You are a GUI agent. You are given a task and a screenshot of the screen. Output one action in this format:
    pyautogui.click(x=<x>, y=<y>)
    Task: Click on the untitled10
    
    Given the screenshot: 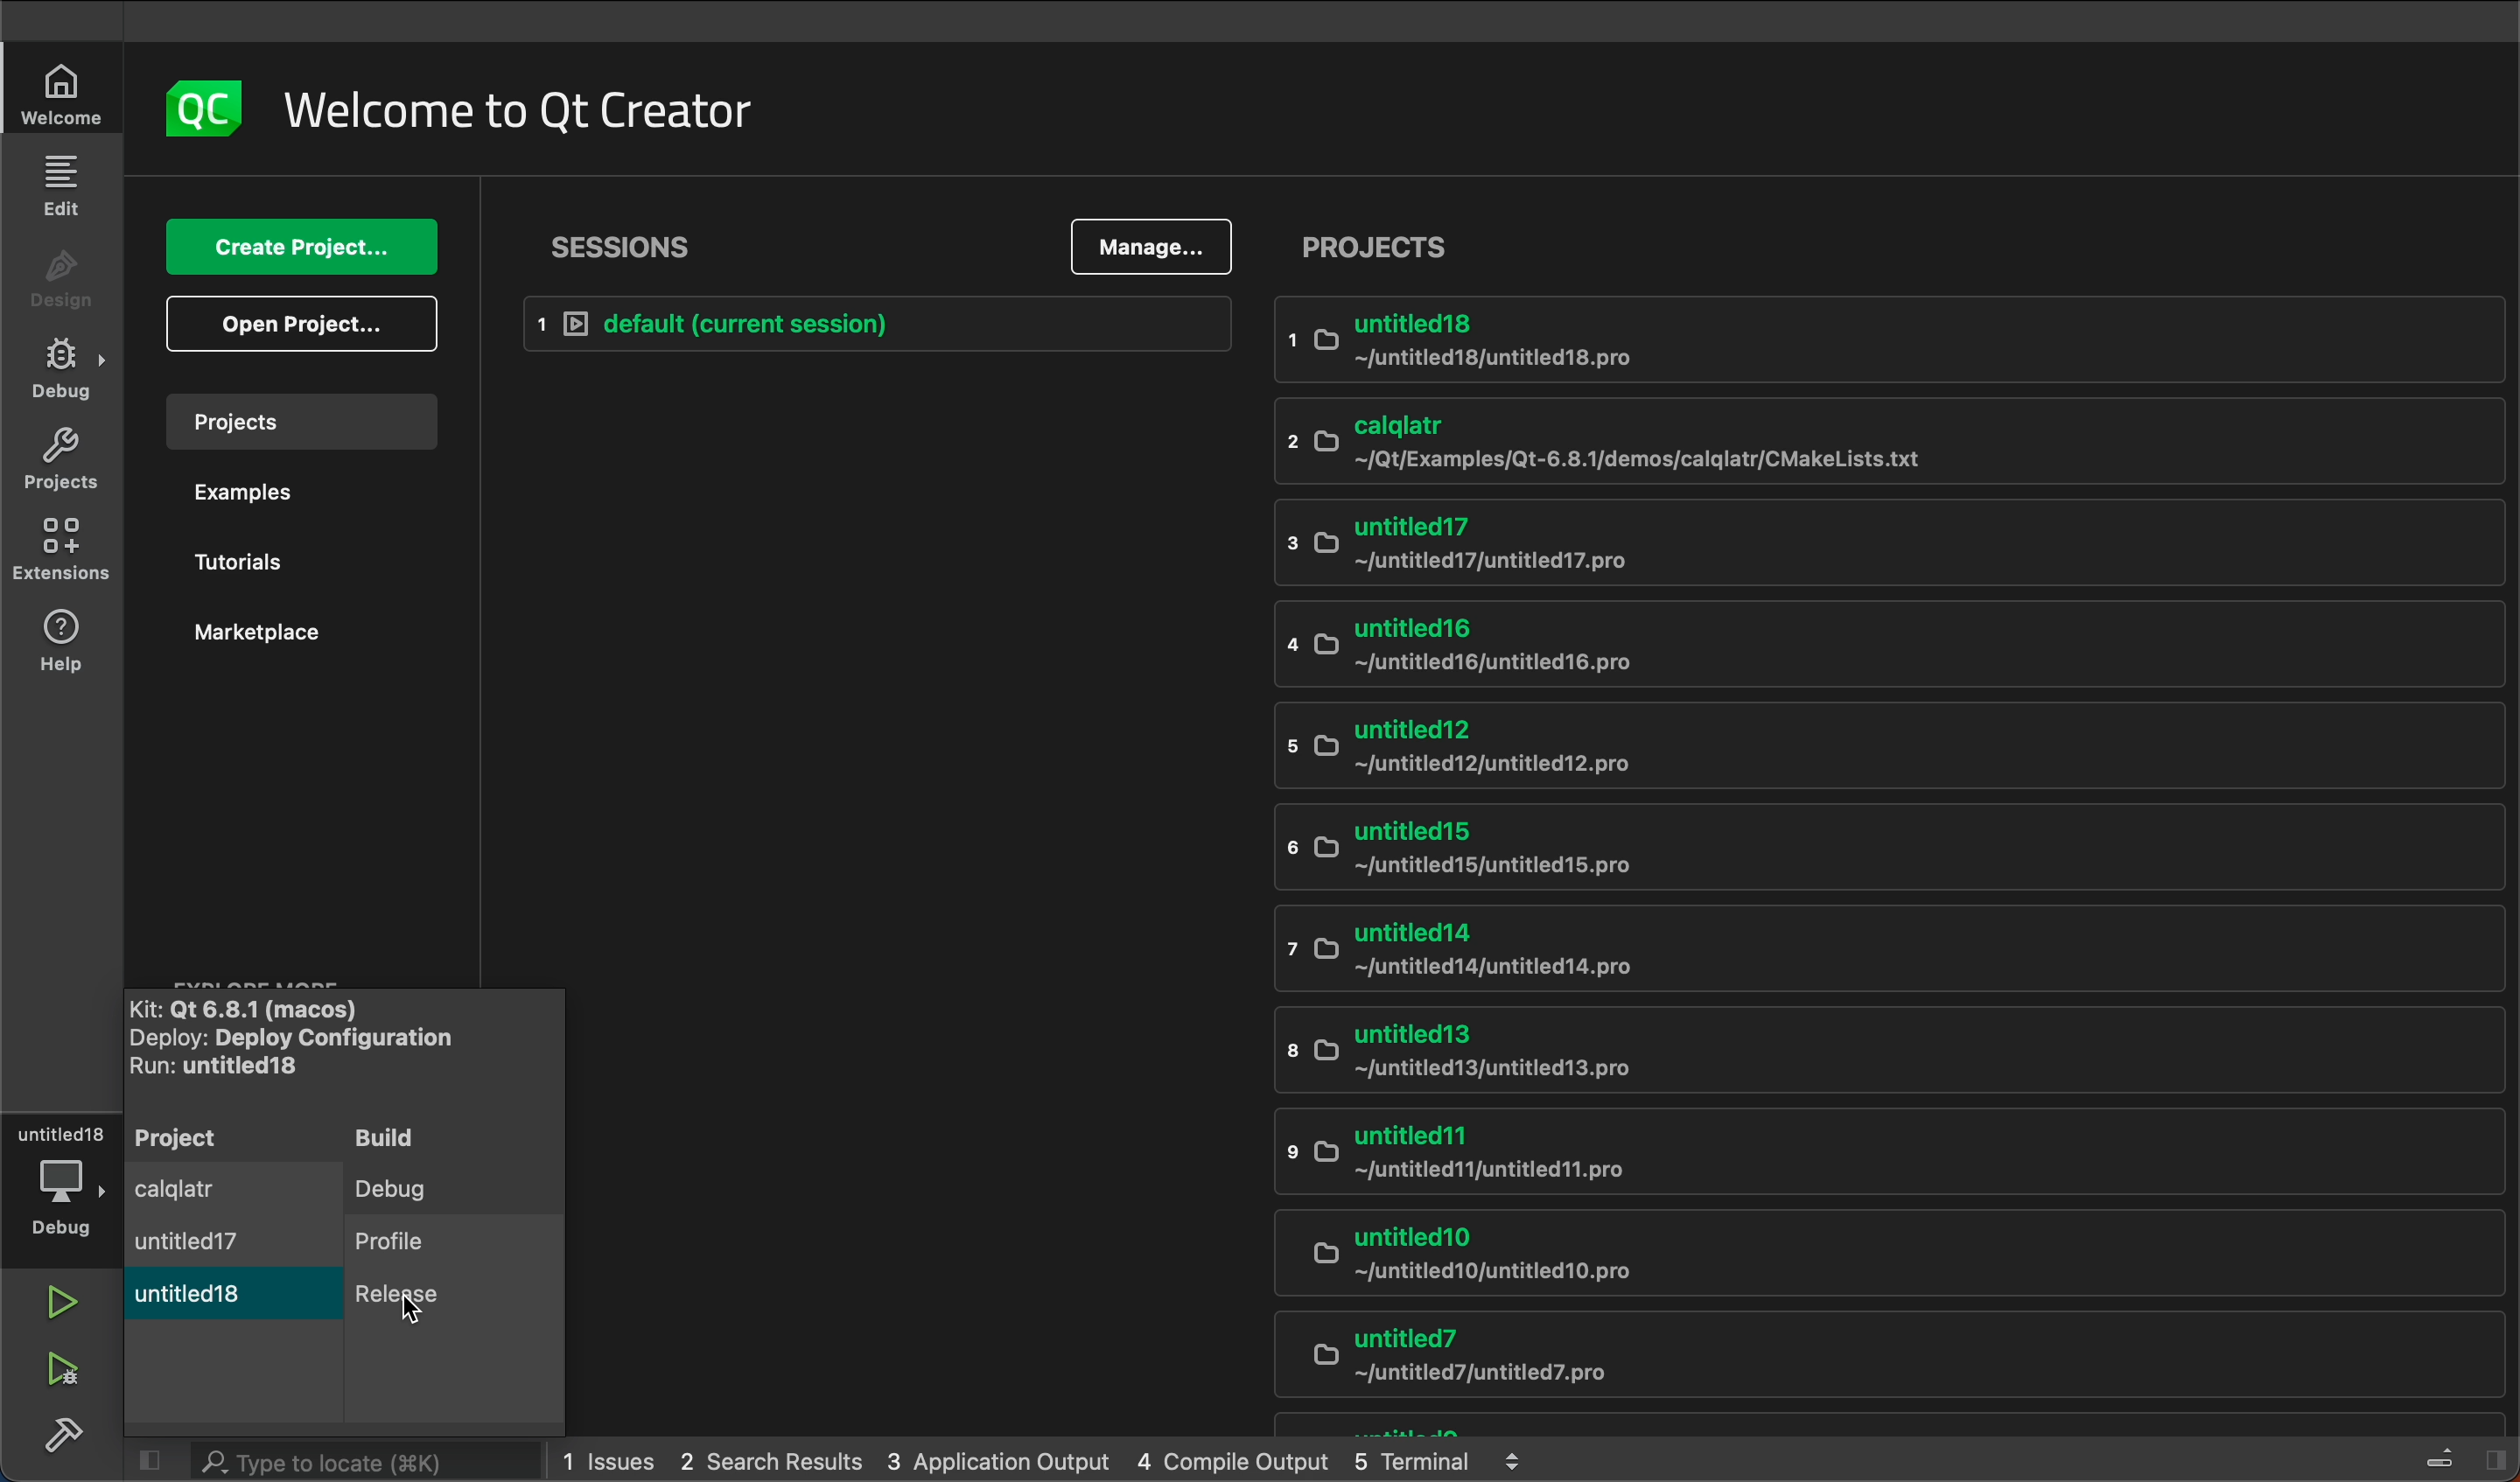 What is the action you would take?
    pyautogui.click(x=1850, y=1257)
    